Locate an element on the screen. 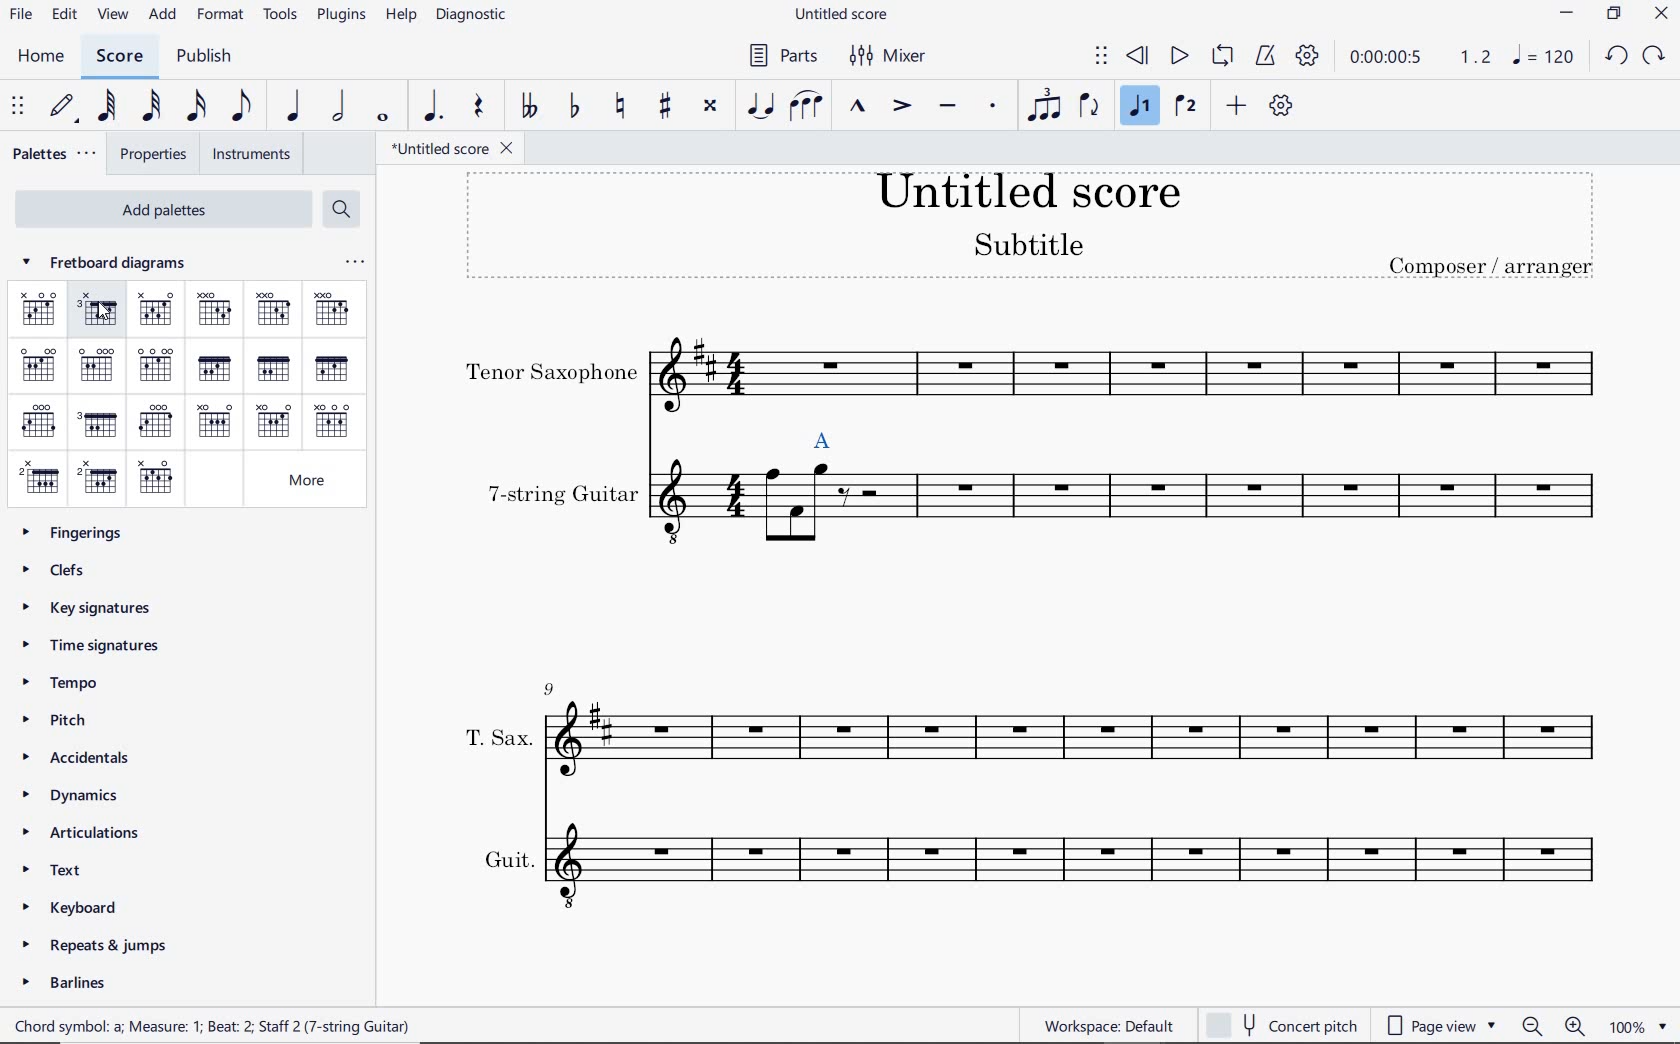 This screenshot has width=1680, height=1044. TOGGLE DOUBLE-SHARP is located at coordinates (709, 105).